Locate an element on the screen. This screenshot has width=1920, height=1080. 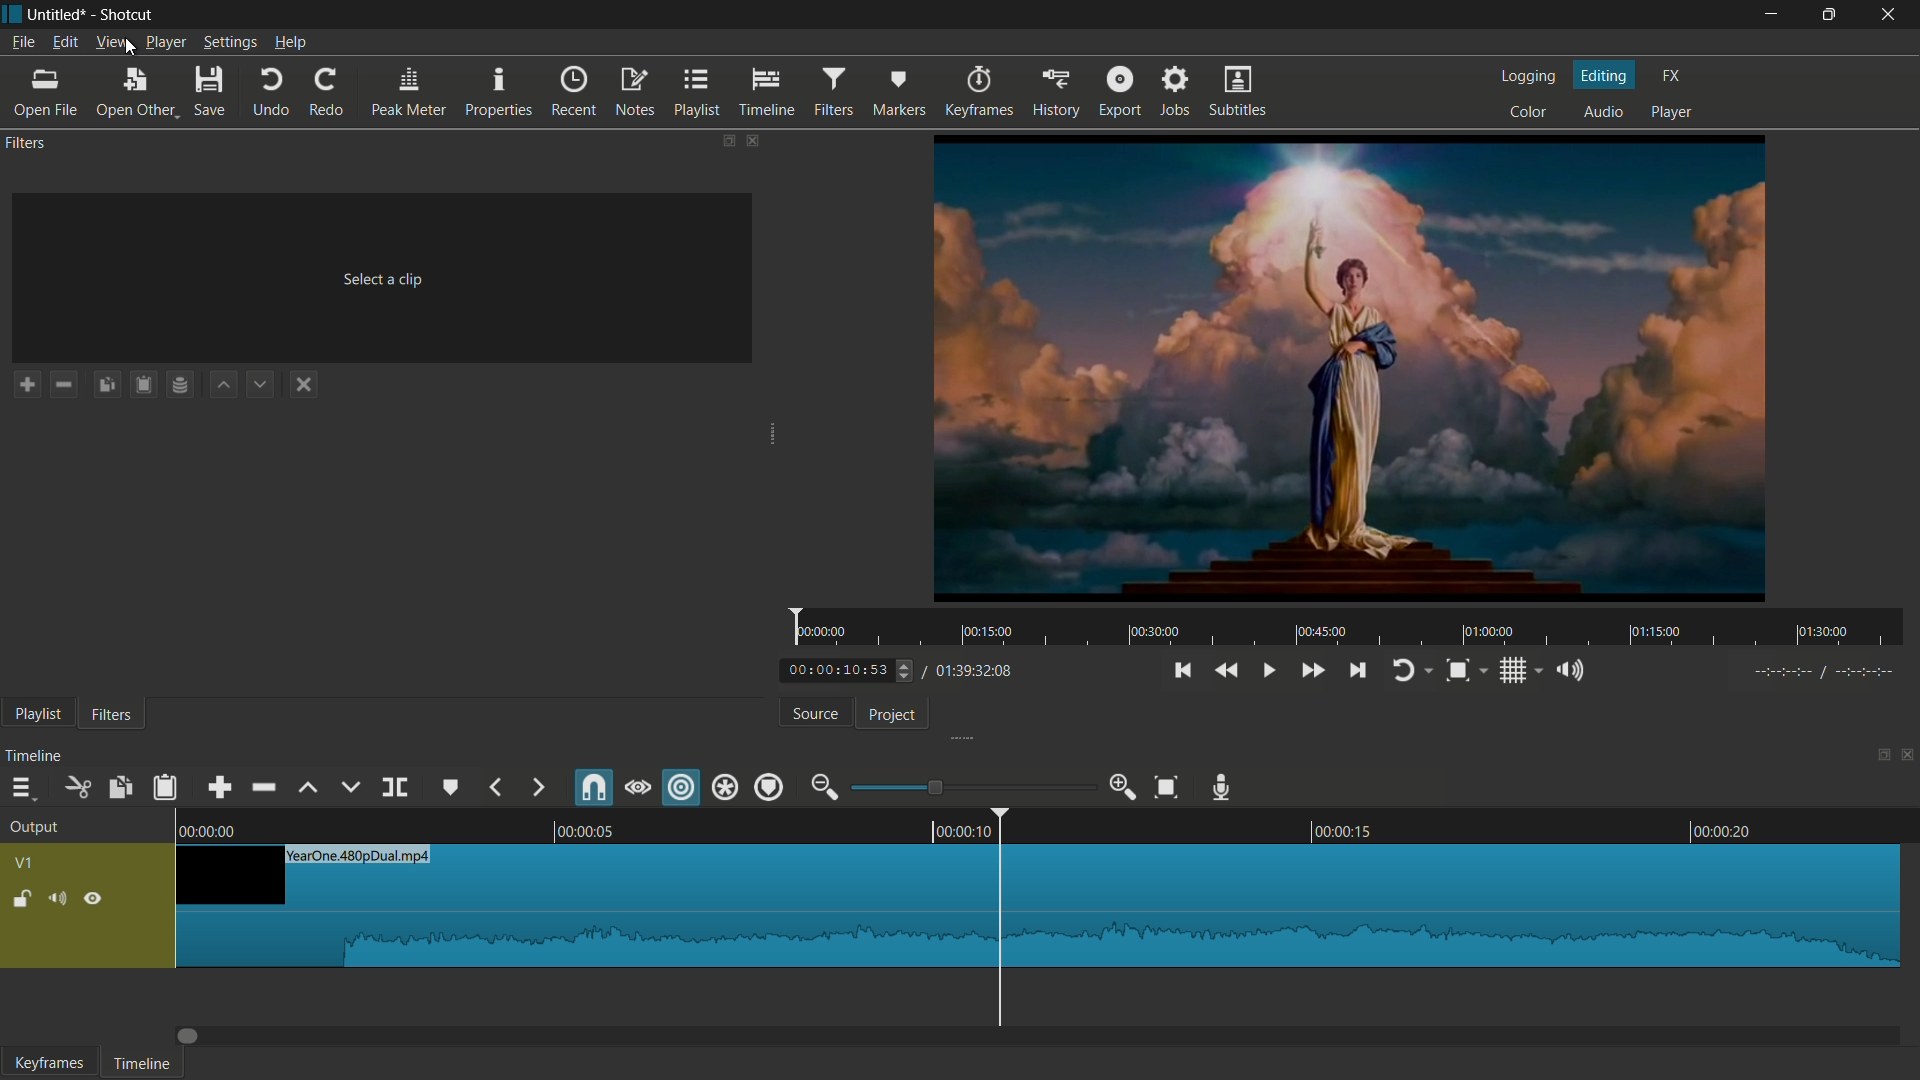
move filter down is located at coordinates (260, 386).